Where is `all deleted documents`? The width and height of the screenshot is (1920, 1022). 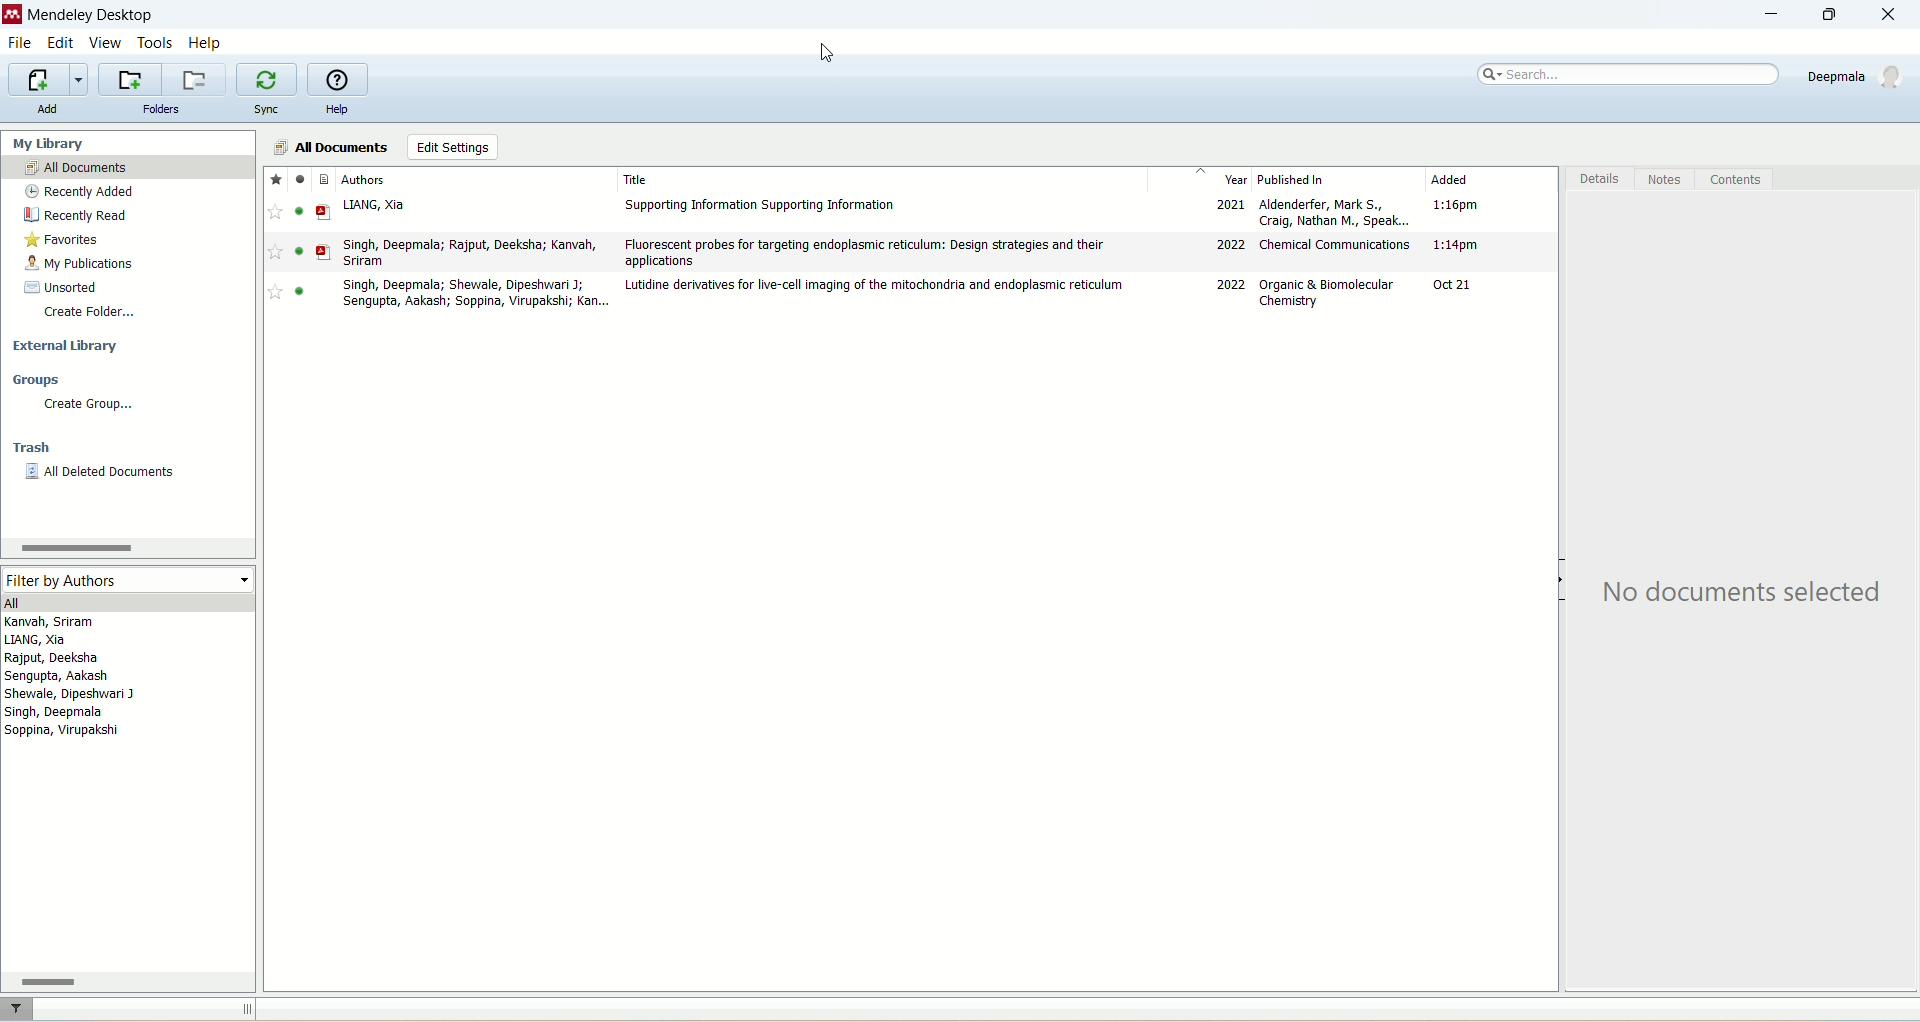
all deleted documents is located at coordinates (106, 471).